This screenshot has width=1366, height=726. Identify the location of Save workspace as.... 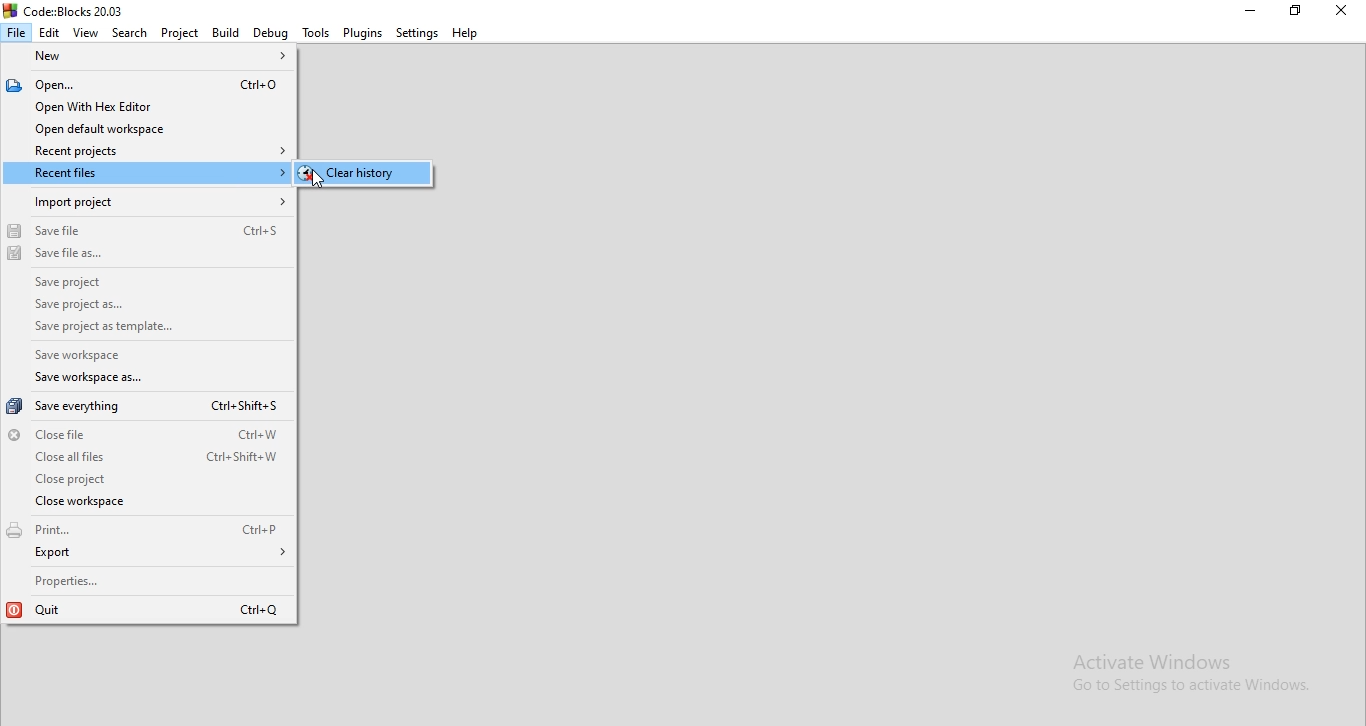
(121, 381).